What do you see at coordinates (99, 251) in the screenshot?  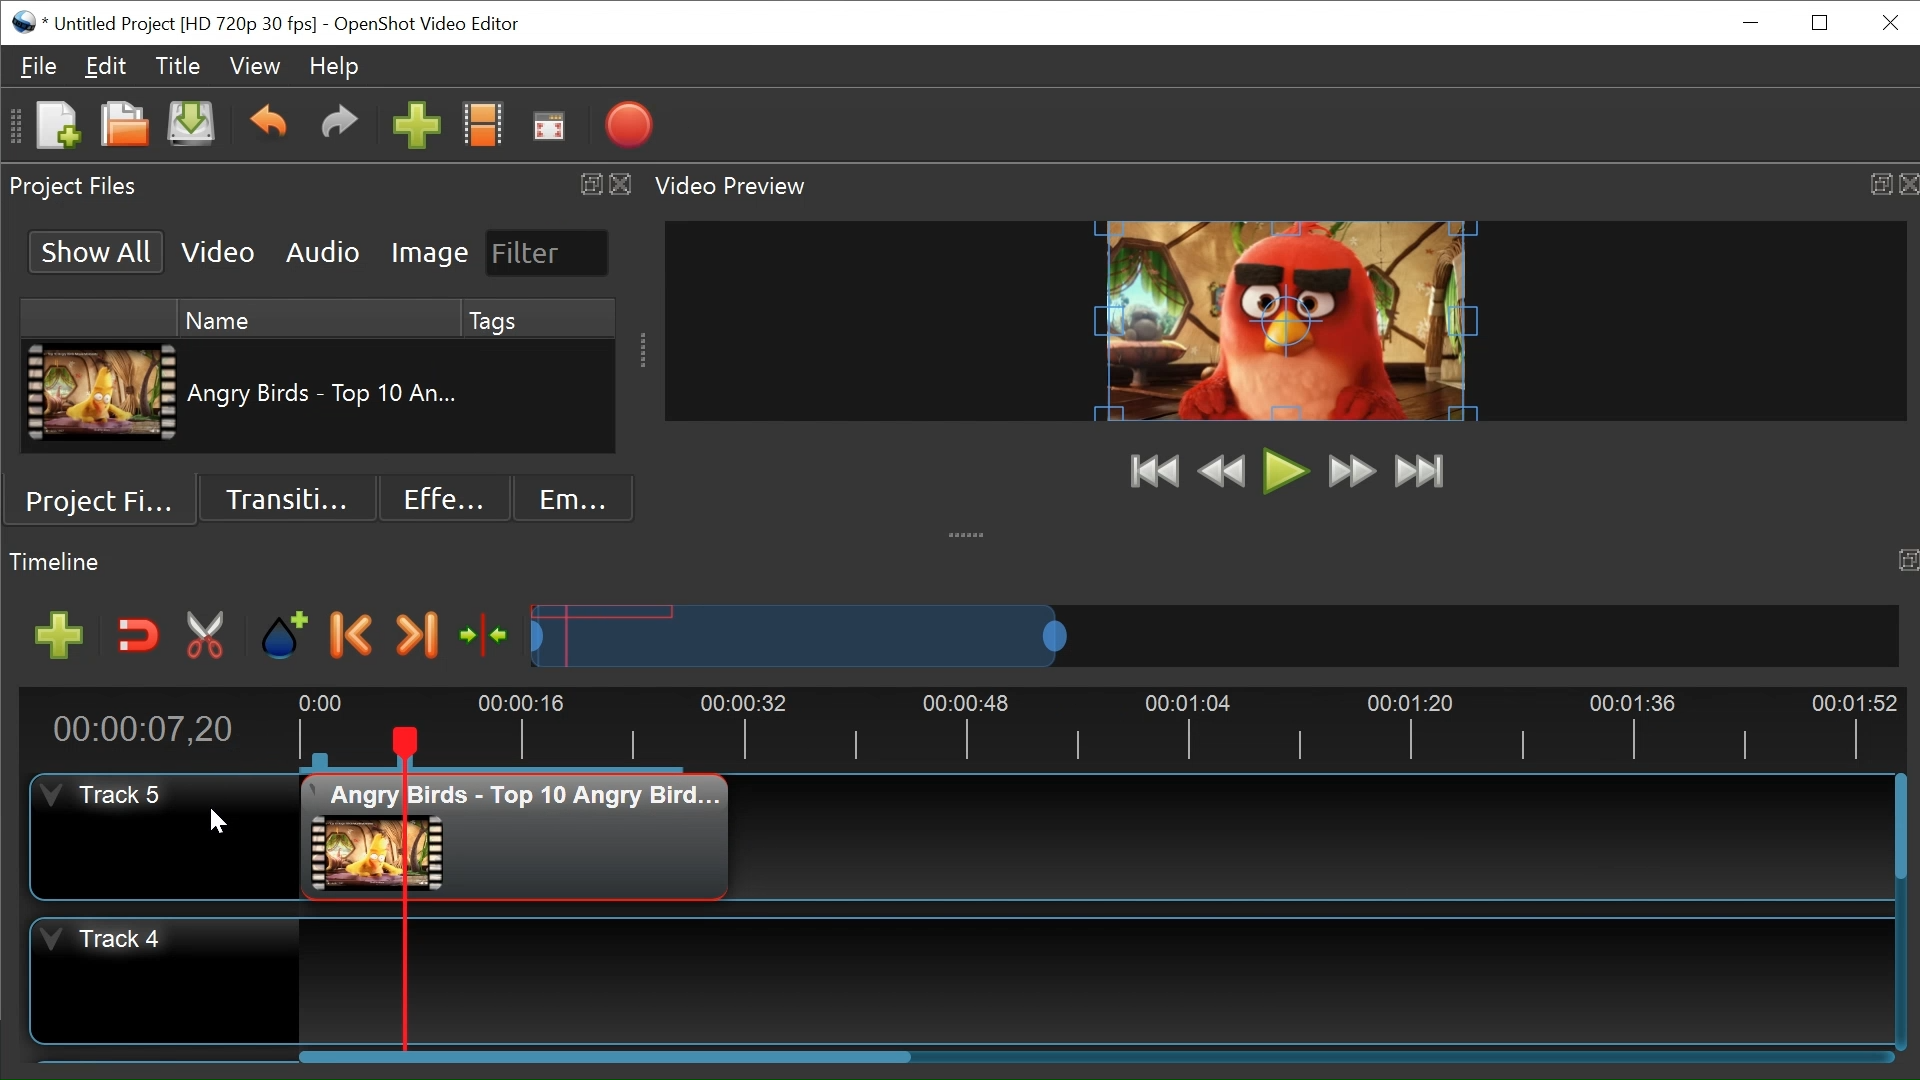 I see `Show All` at bounding box center [99, 251].